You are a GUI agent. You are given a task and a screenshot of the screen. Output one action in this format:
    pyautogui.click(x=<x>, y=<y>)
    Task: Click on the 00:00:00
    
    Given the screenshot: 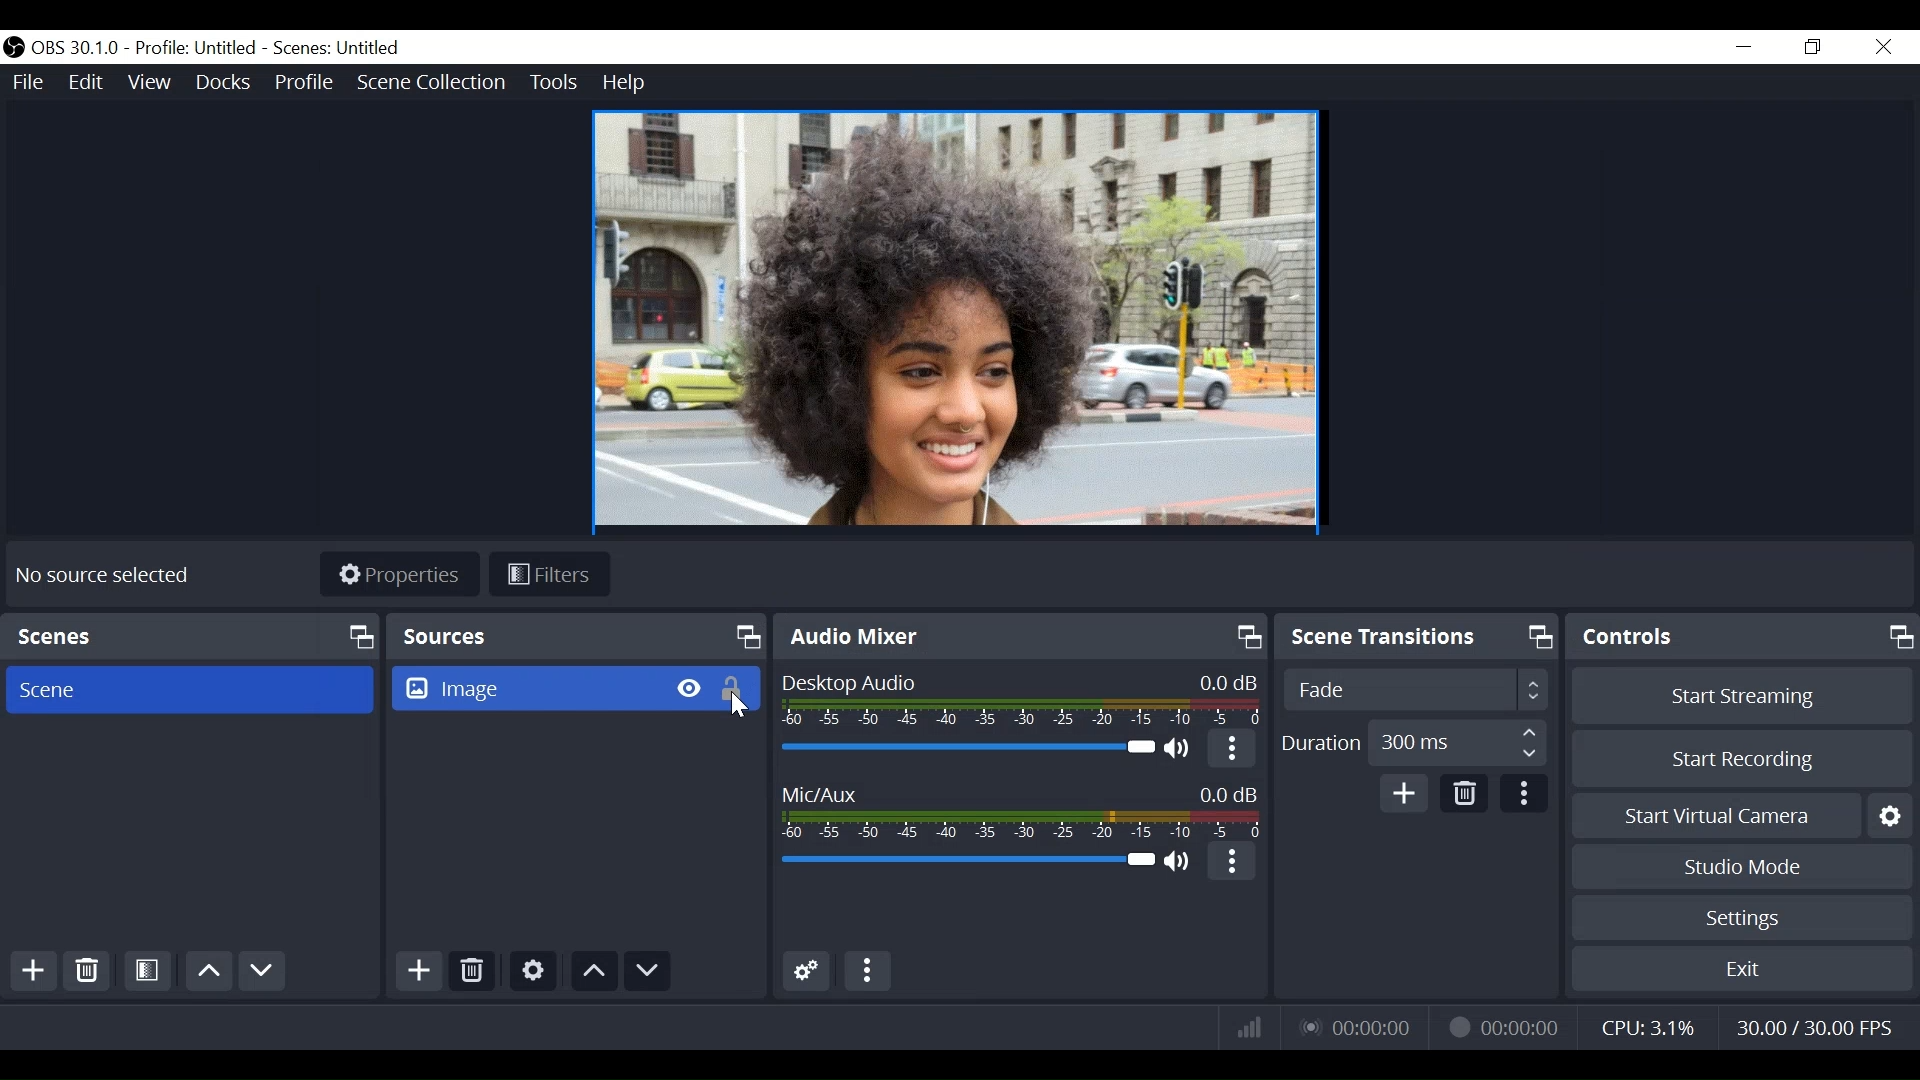 What is the action you would take?
    pyautogui.click(x=1359, y=1027)
    